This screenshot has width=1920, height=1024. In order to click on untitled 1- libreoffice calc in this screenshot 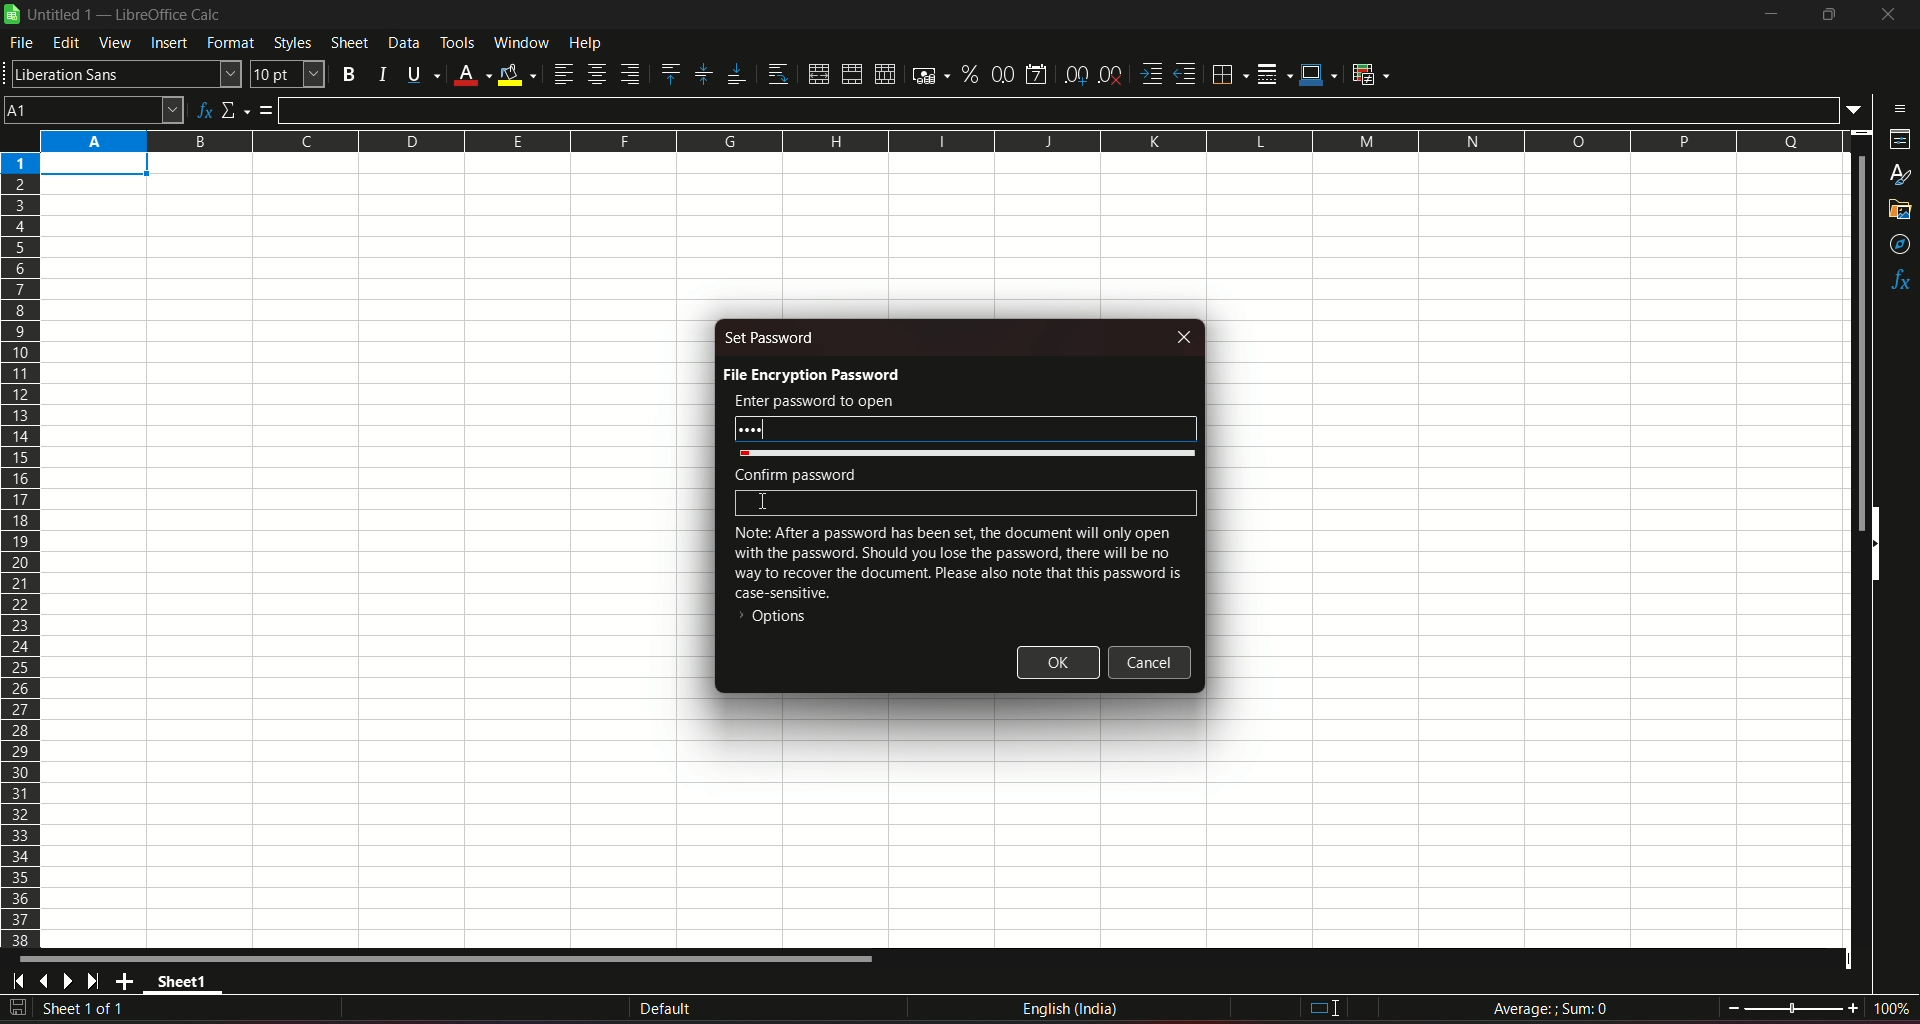, I will do `click(128, 16)`.